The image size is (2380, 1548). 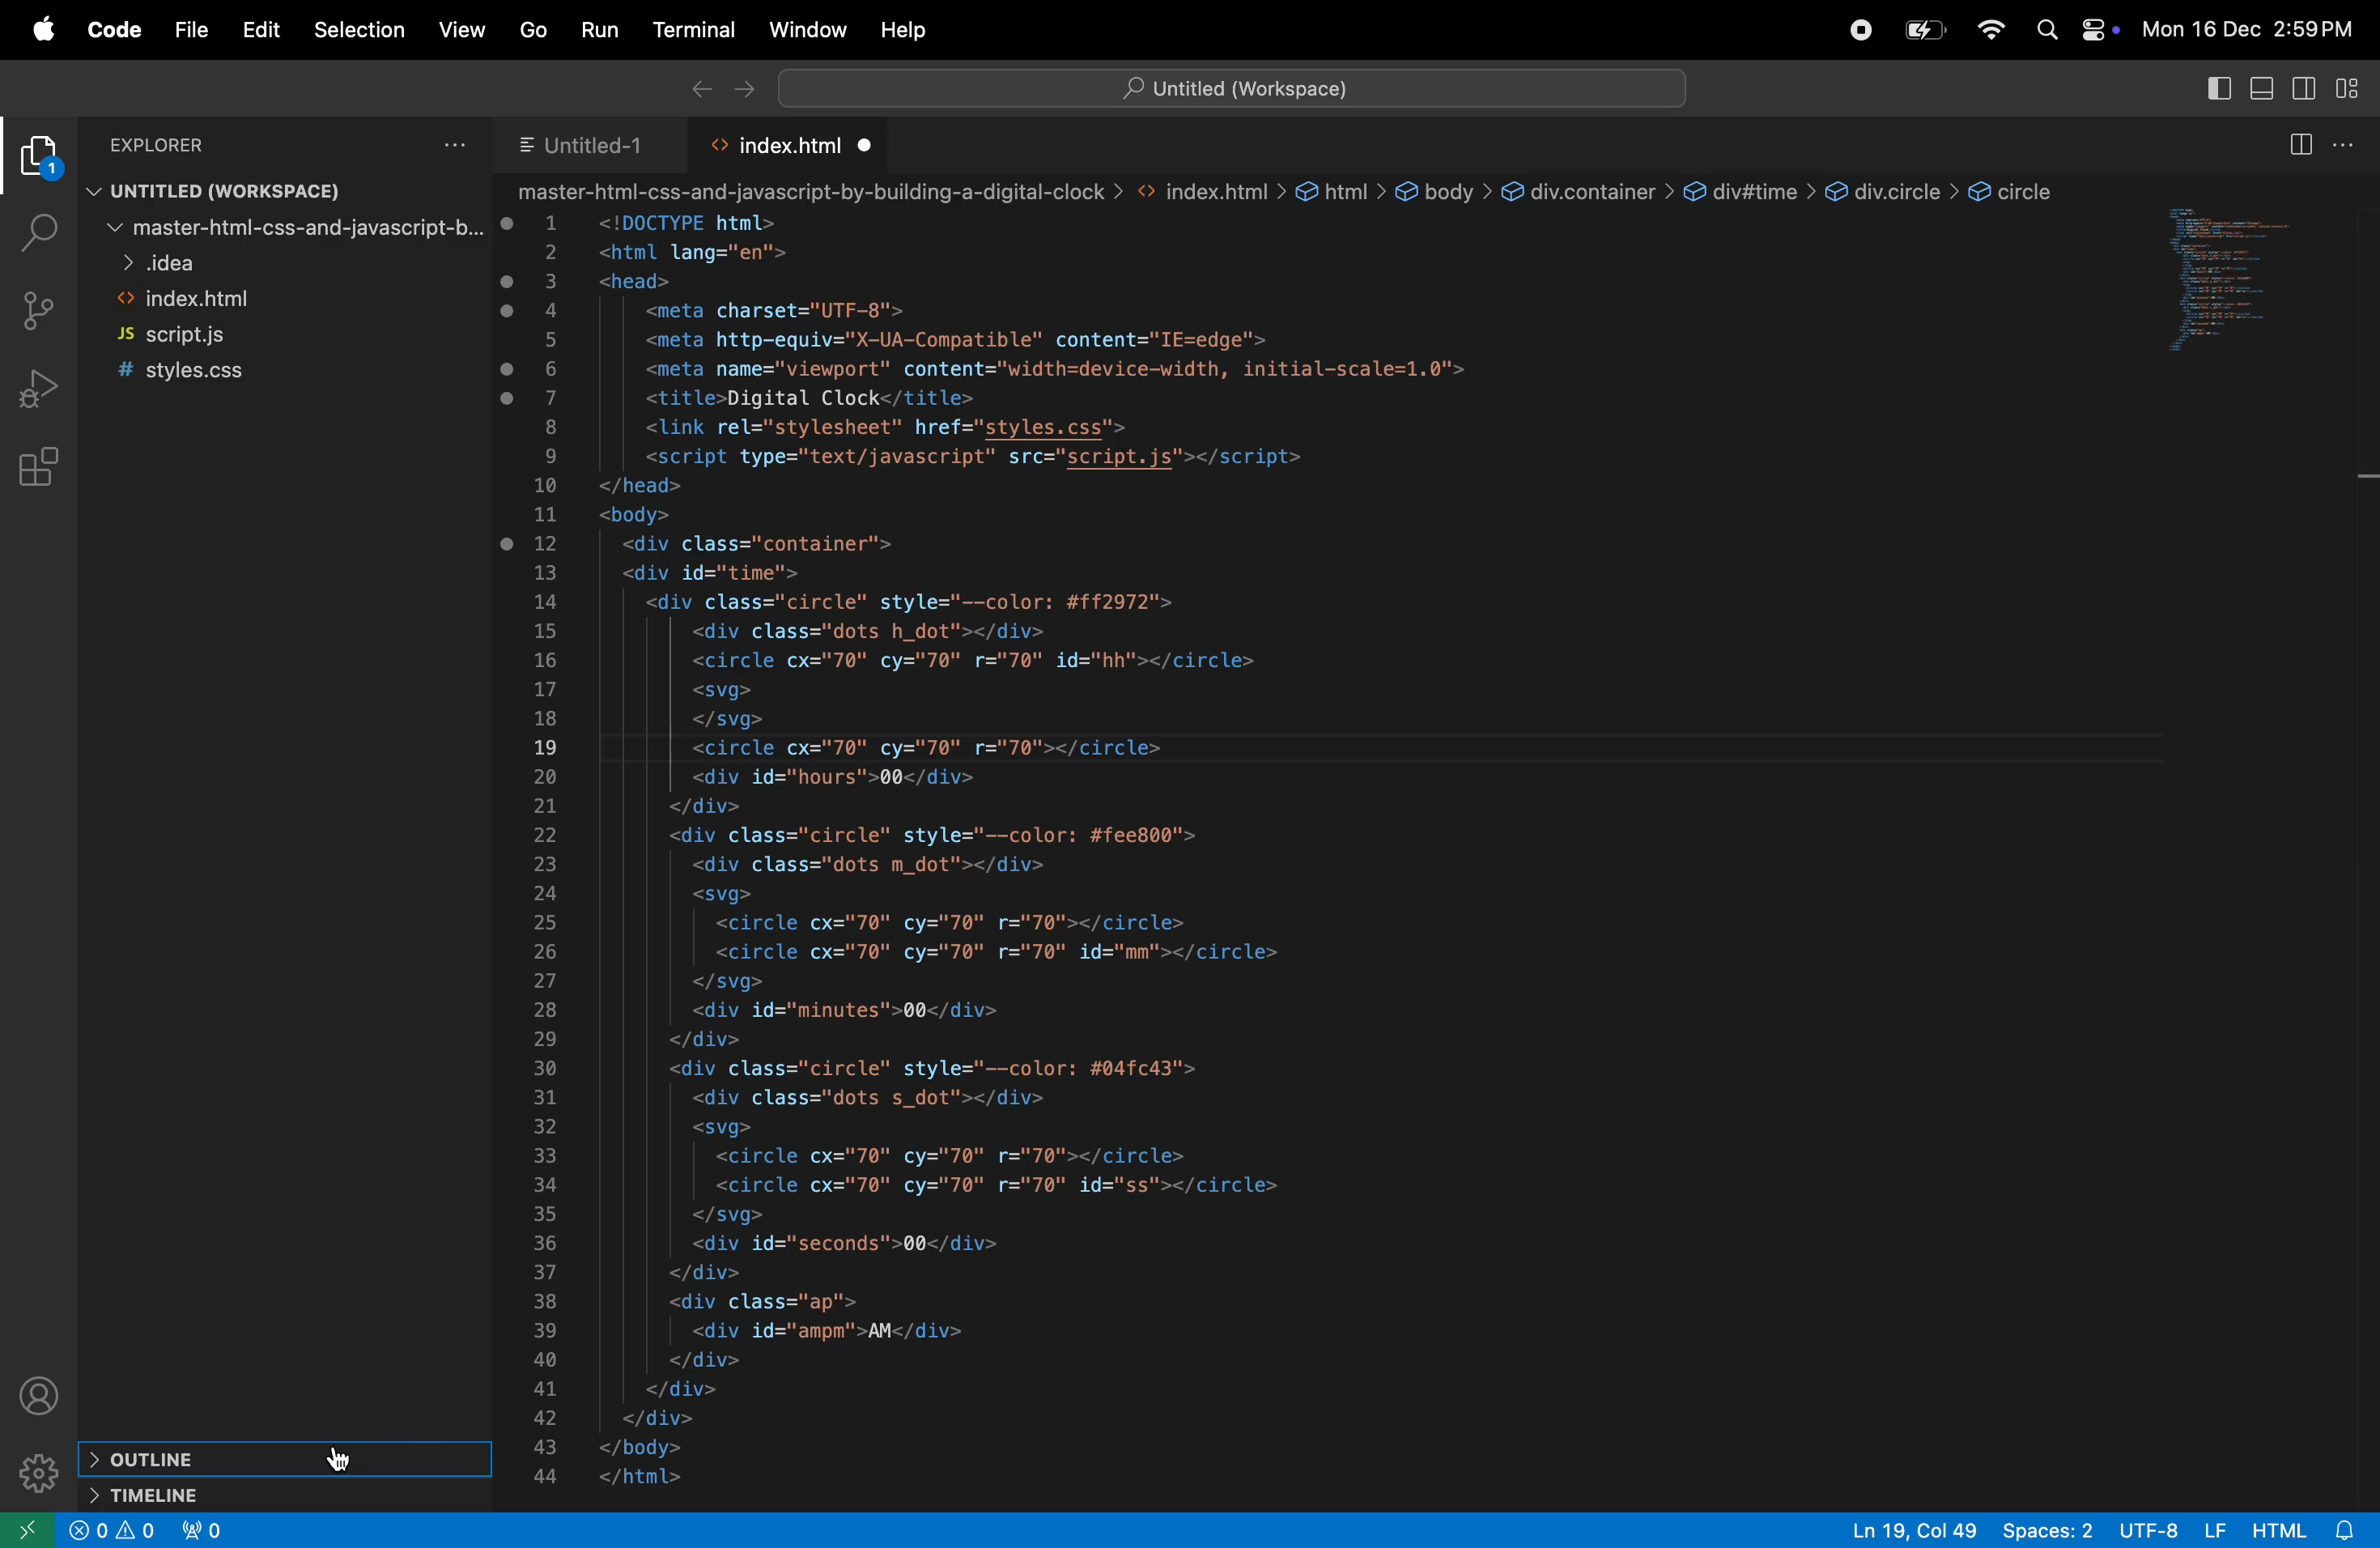 I want to click on code, so click(x=108, y=29).